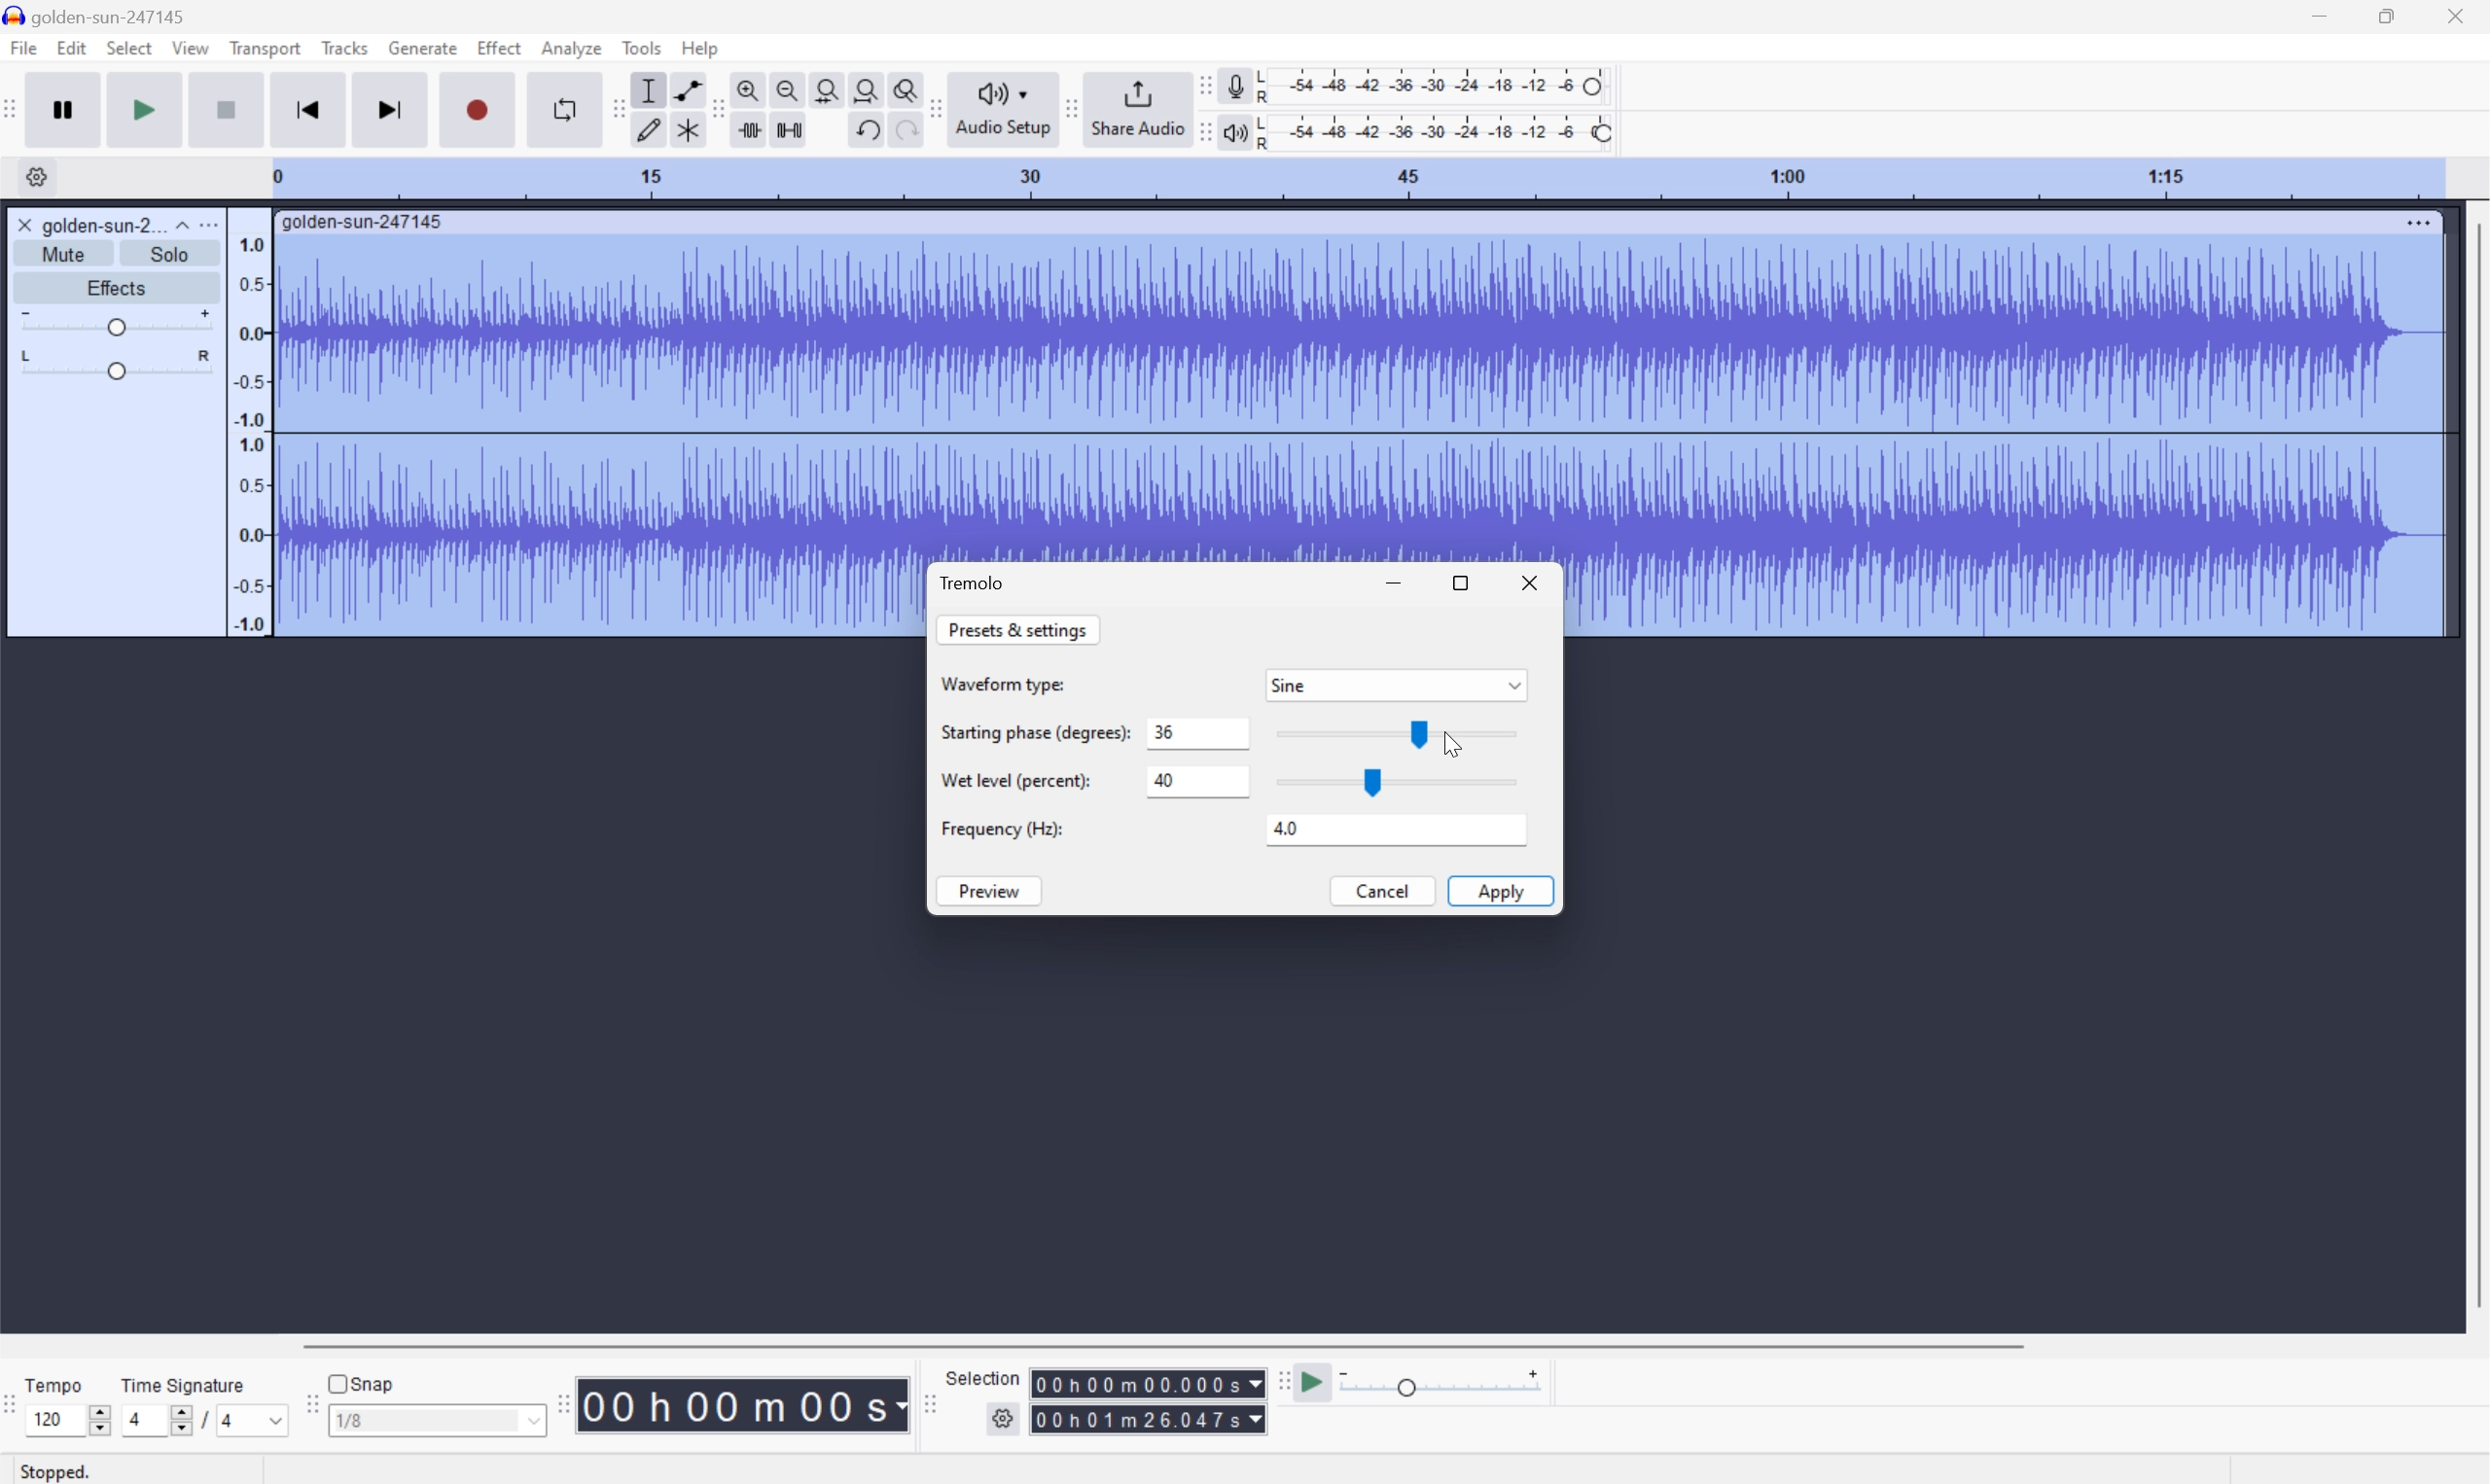 The width and height of the screenshot is (2490, 1484). Describe the element at coordinates (1396, 583) in the screenshot. I see `Minimize` at that location.